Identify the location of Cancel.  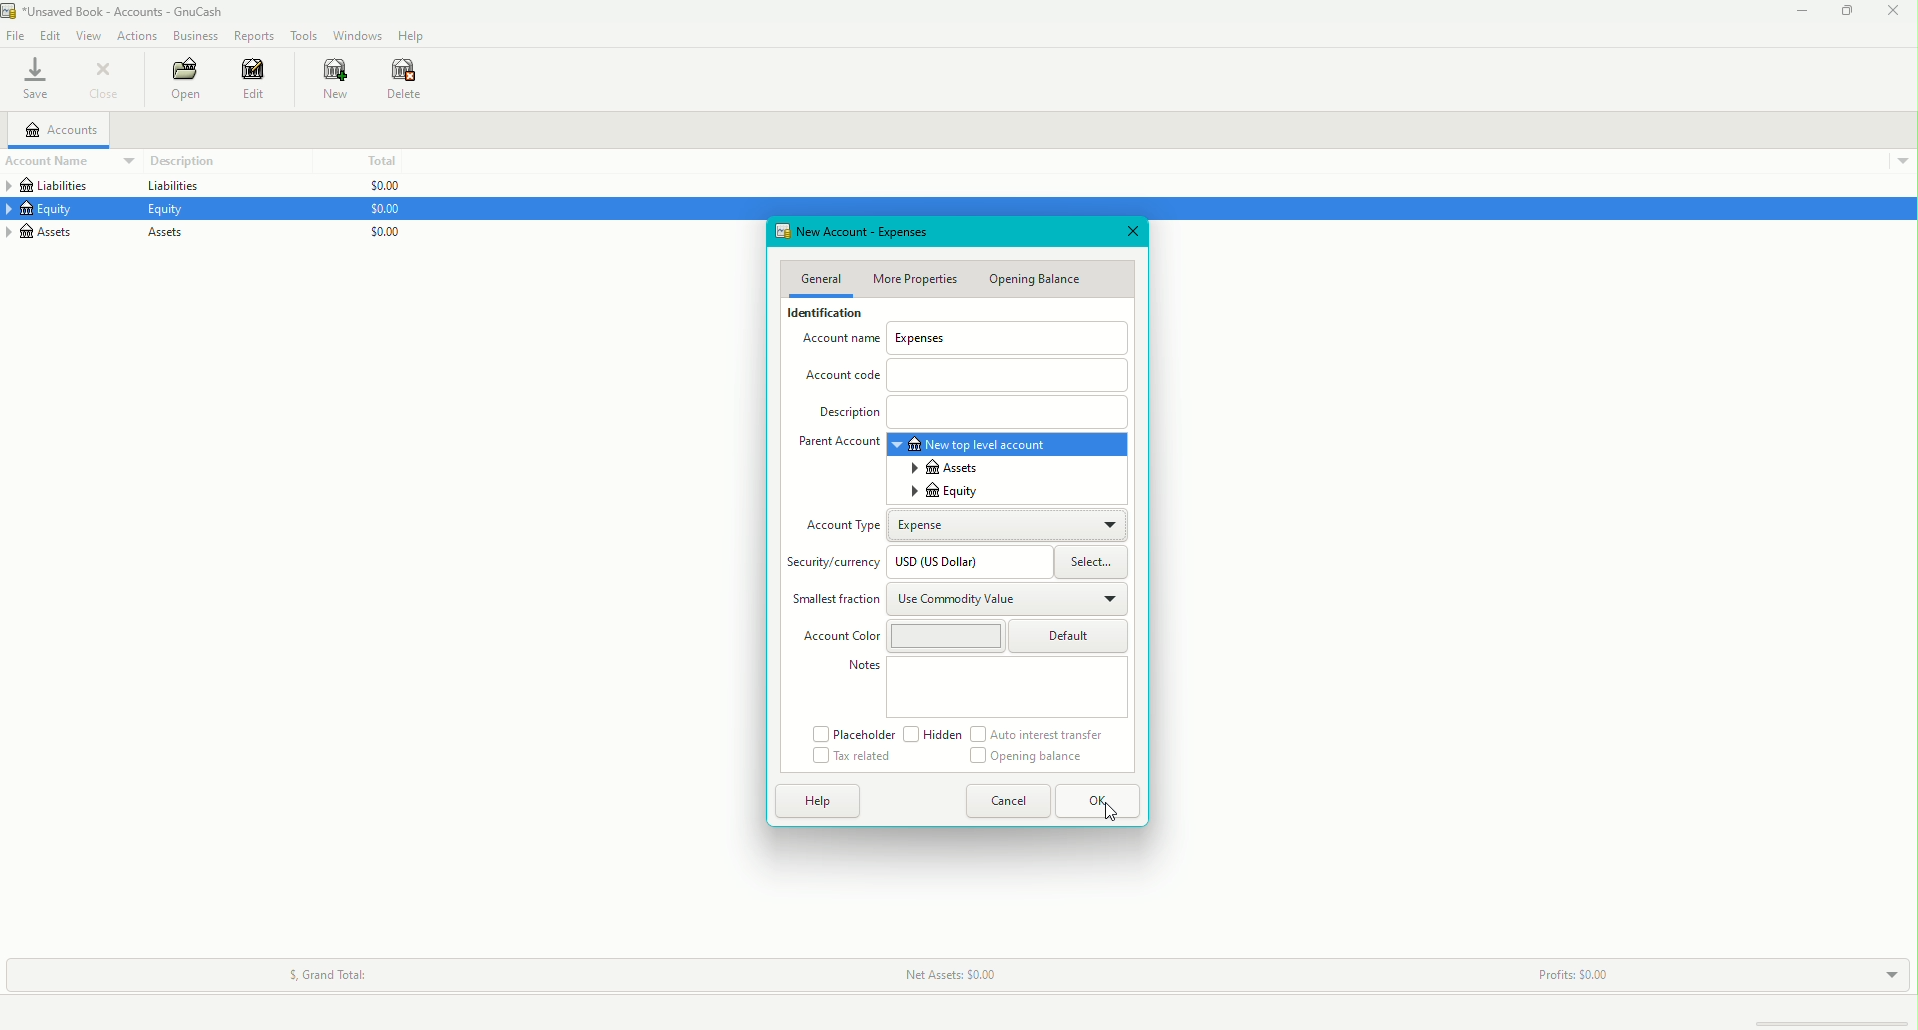
(1013, 804).